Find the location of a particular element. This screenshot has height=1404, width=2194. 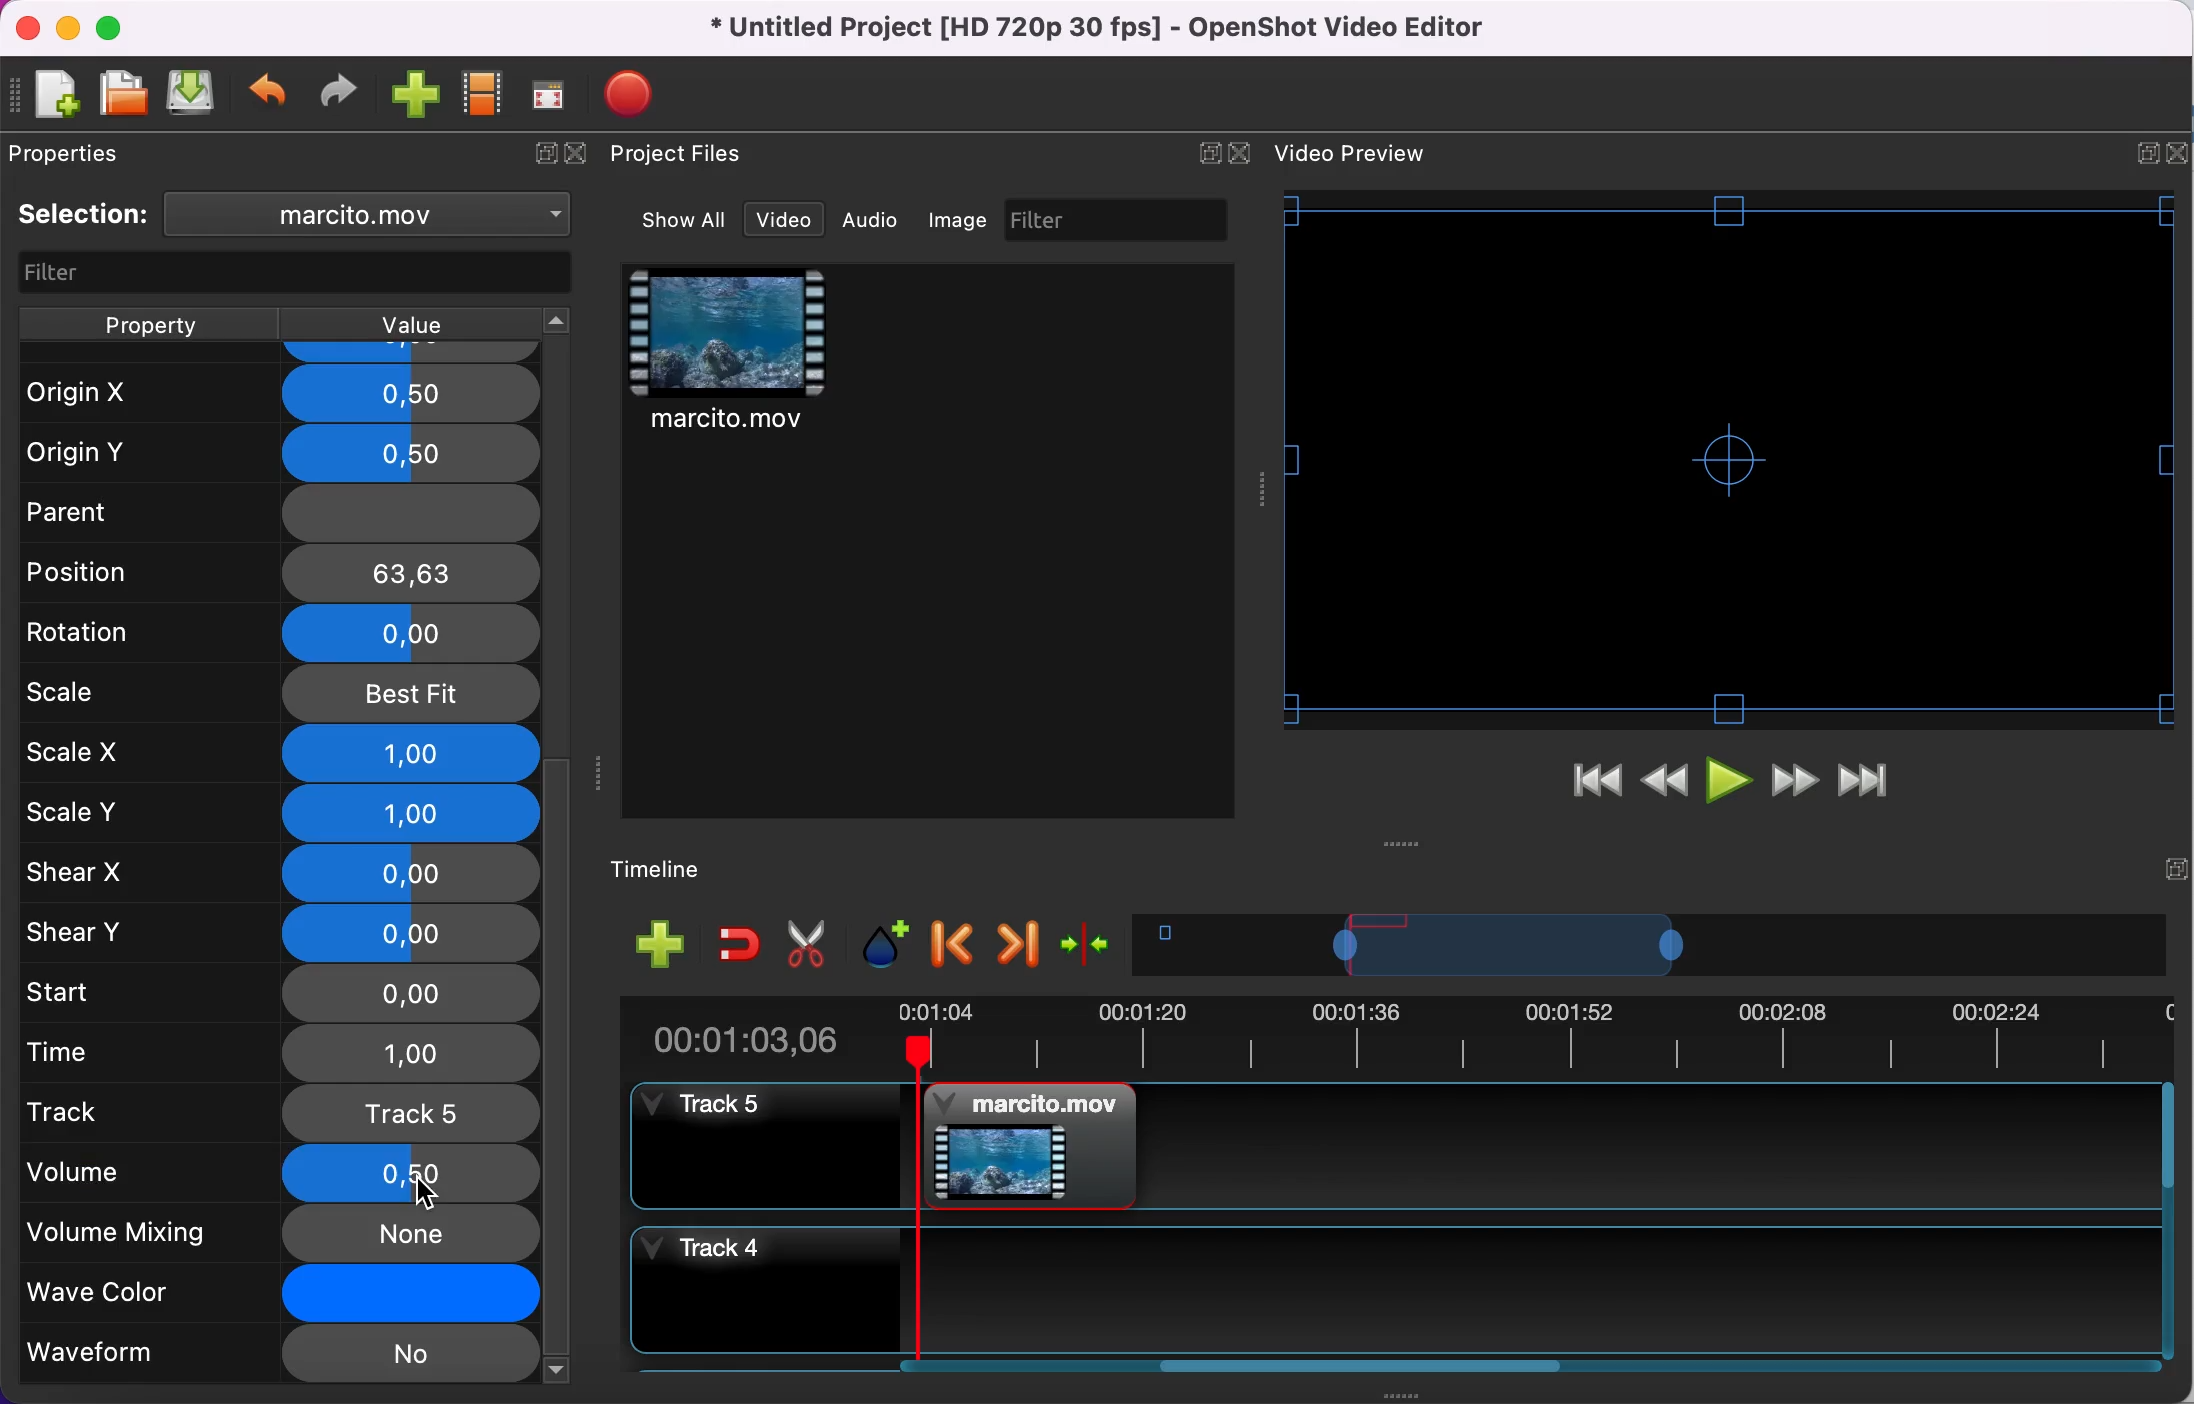

clip duration is located at coordinates (1393, 1041).